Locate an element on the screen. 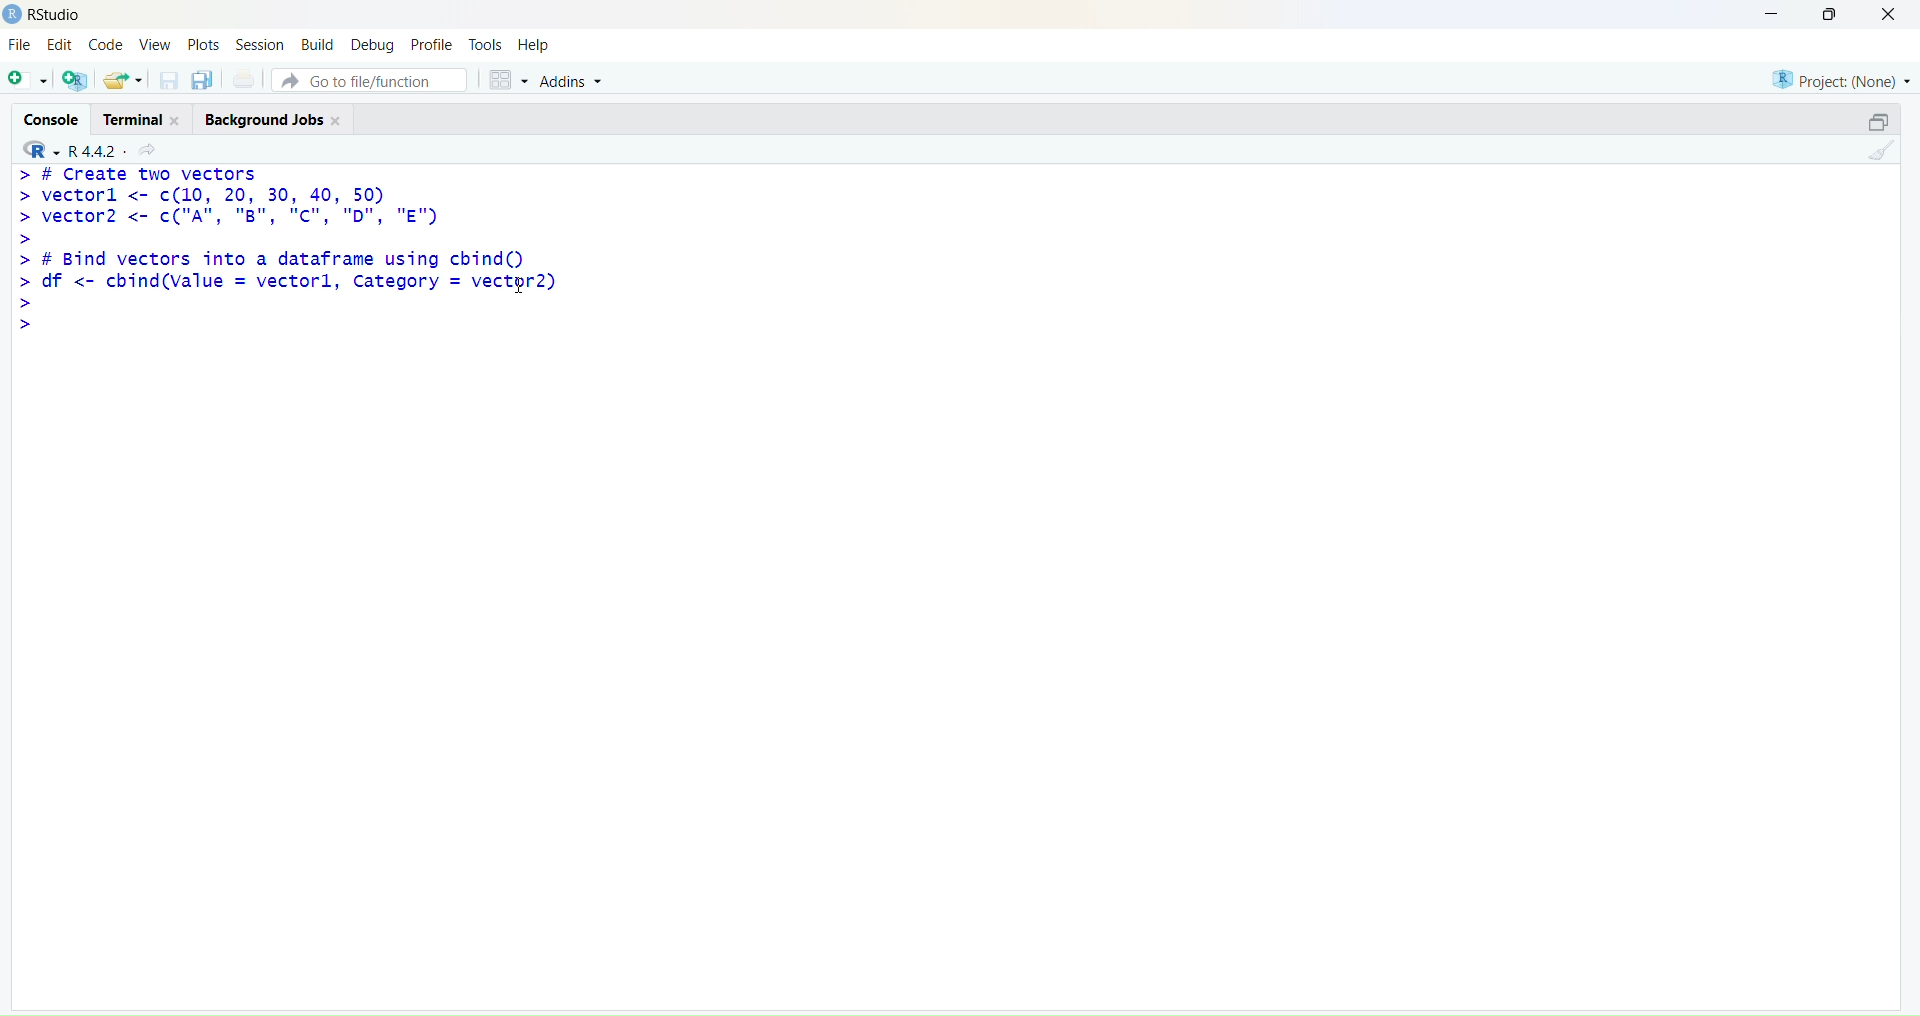 The image size is (1920, 1016). open existing document is located at coordinates (123, 81).